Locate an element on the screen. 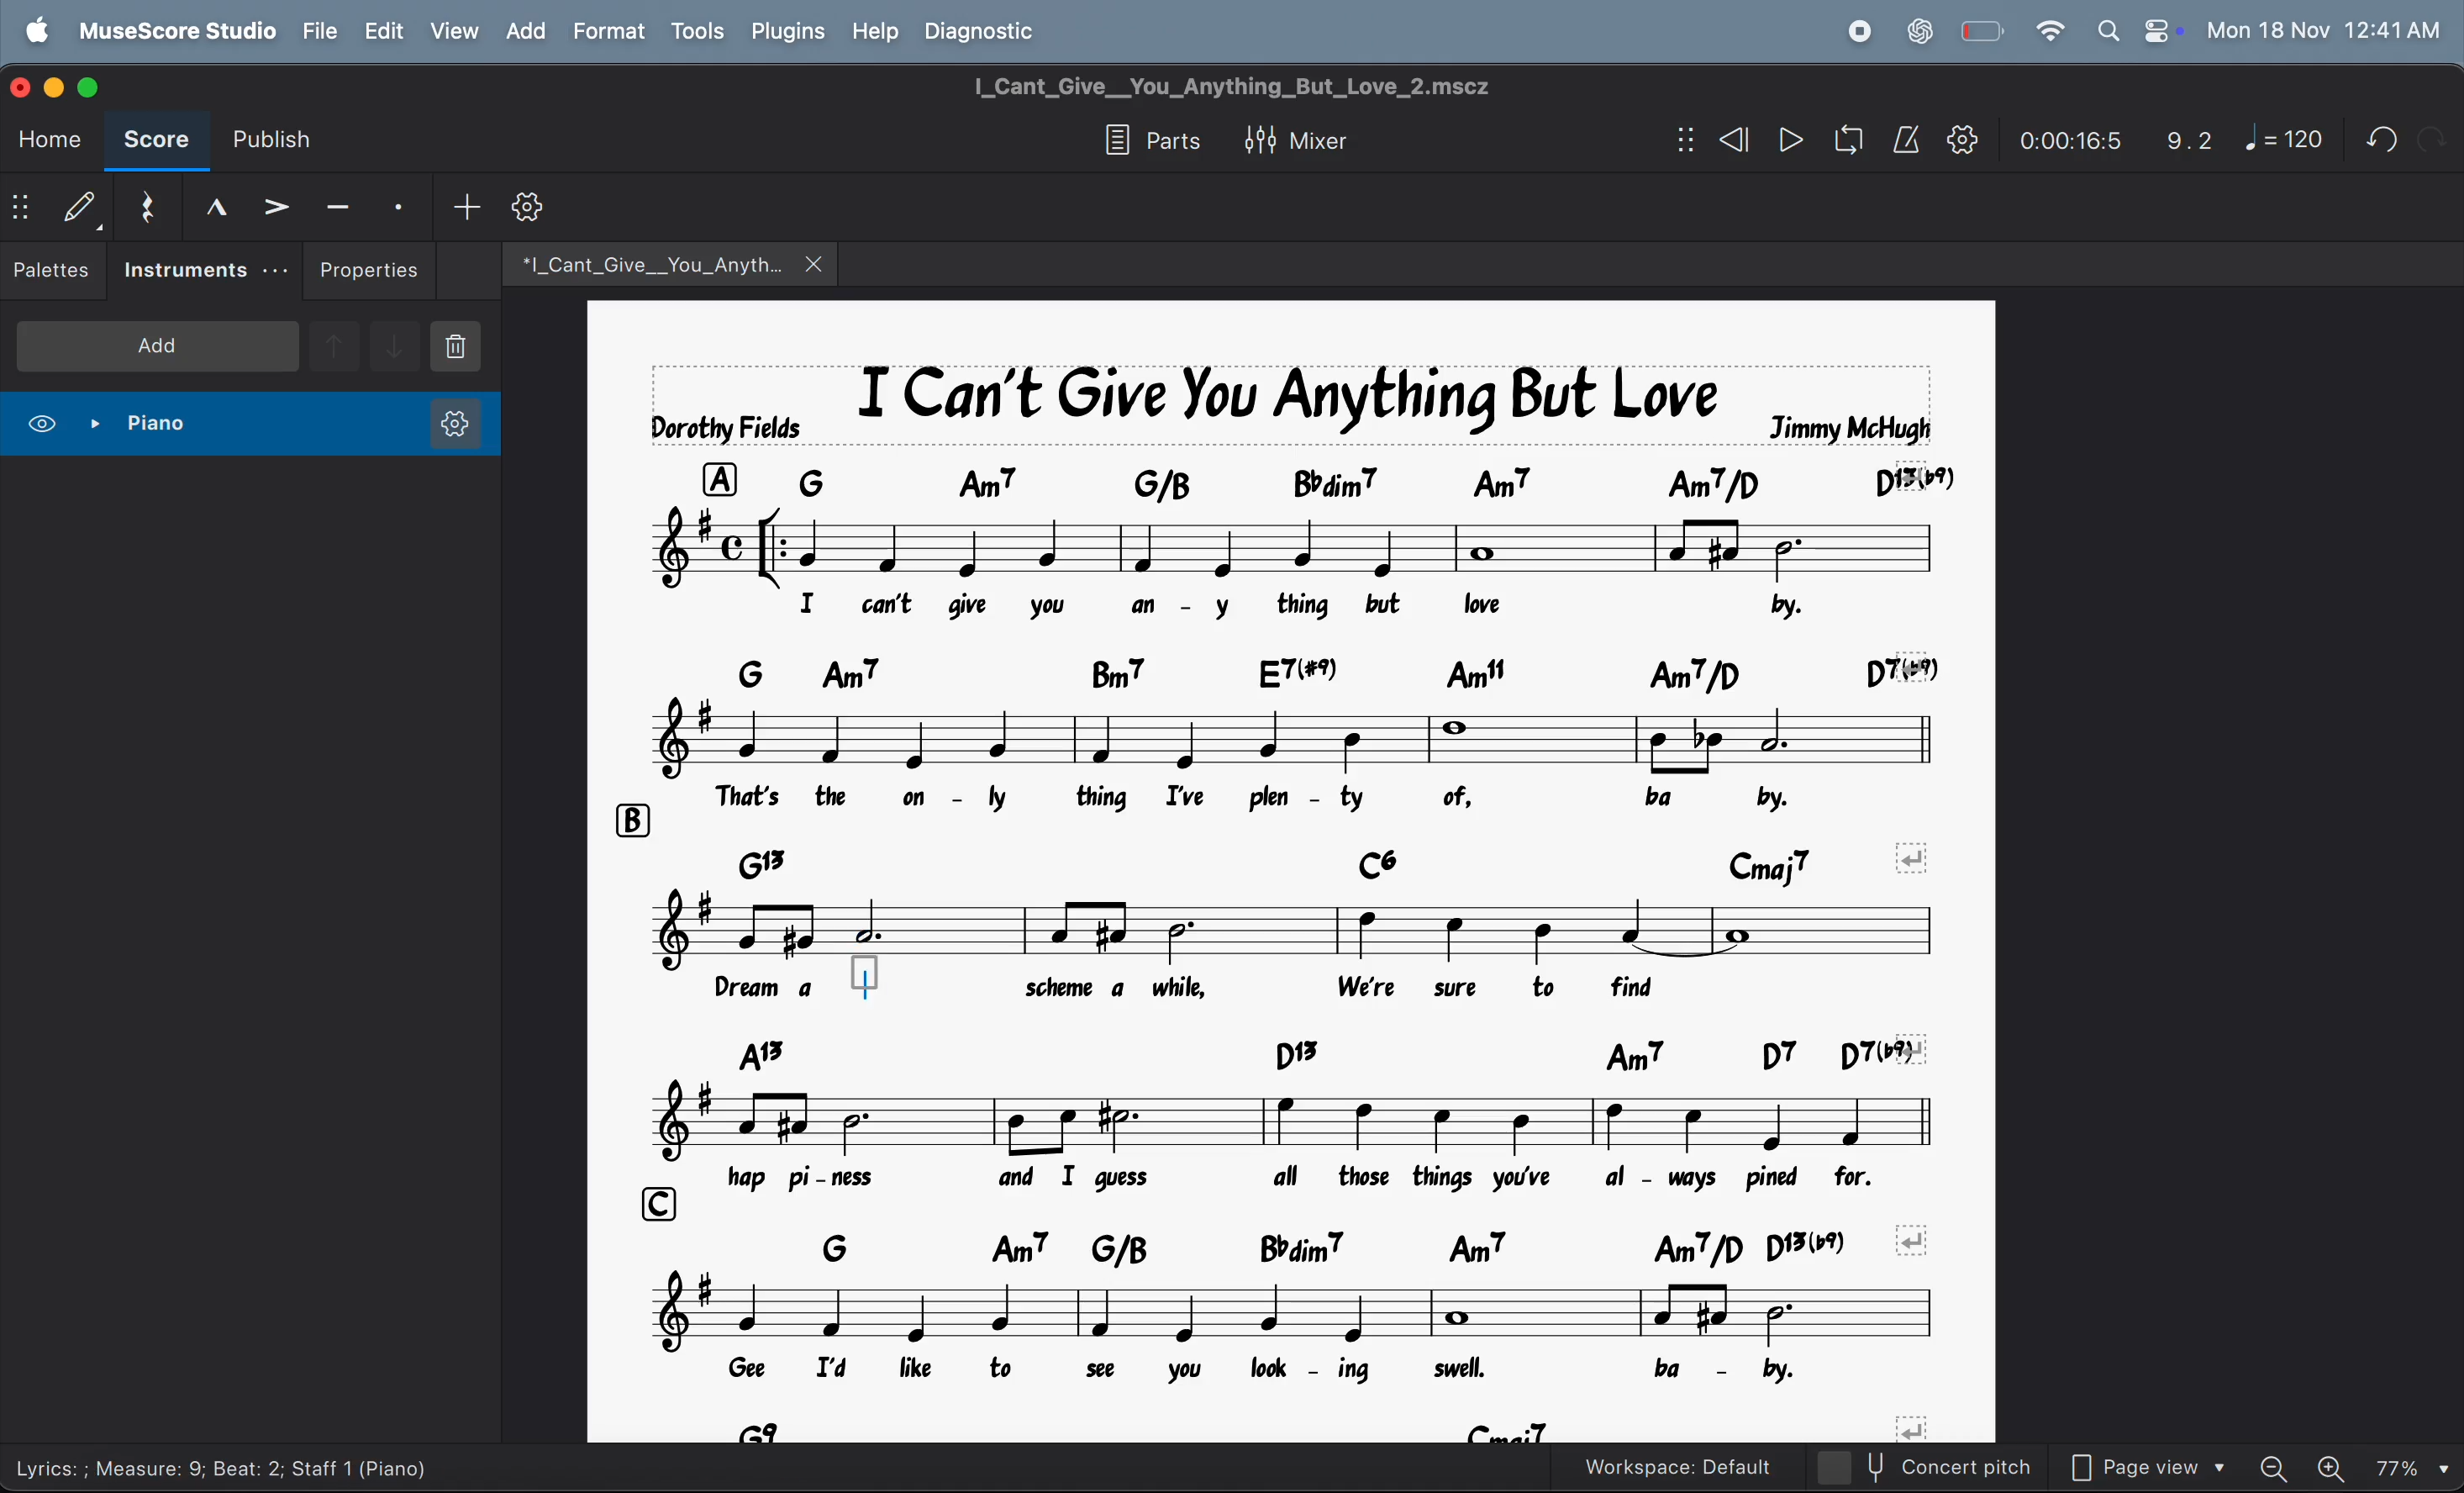 The image size is (2464, 1493). tenuto is located at coordinates (330, 203).